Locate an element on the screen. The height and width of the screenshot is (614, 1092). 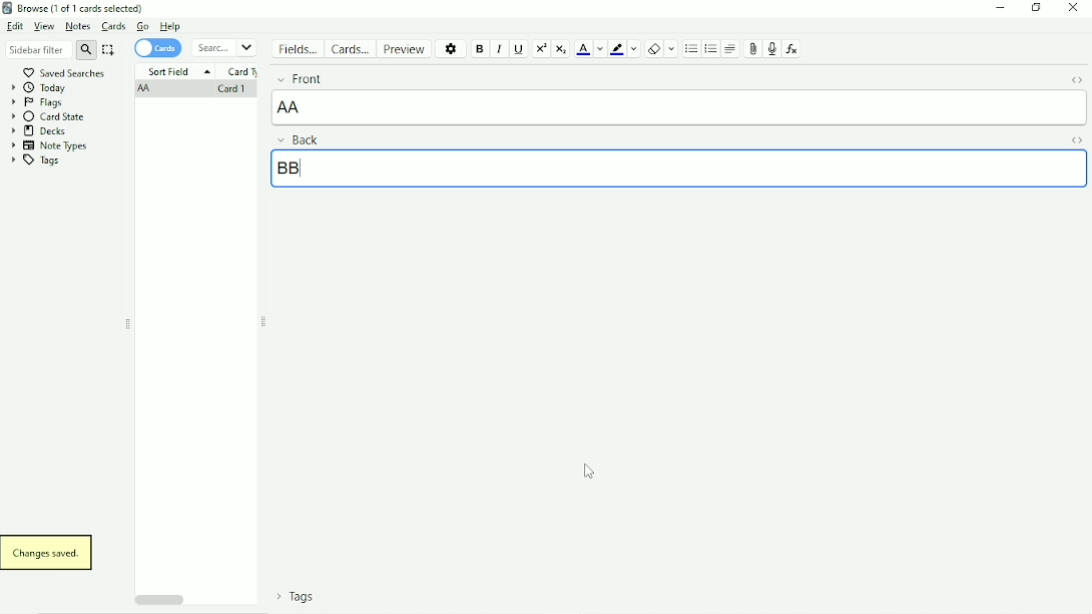
Toggle HTML Editor is located at coordinates (1078, 140).